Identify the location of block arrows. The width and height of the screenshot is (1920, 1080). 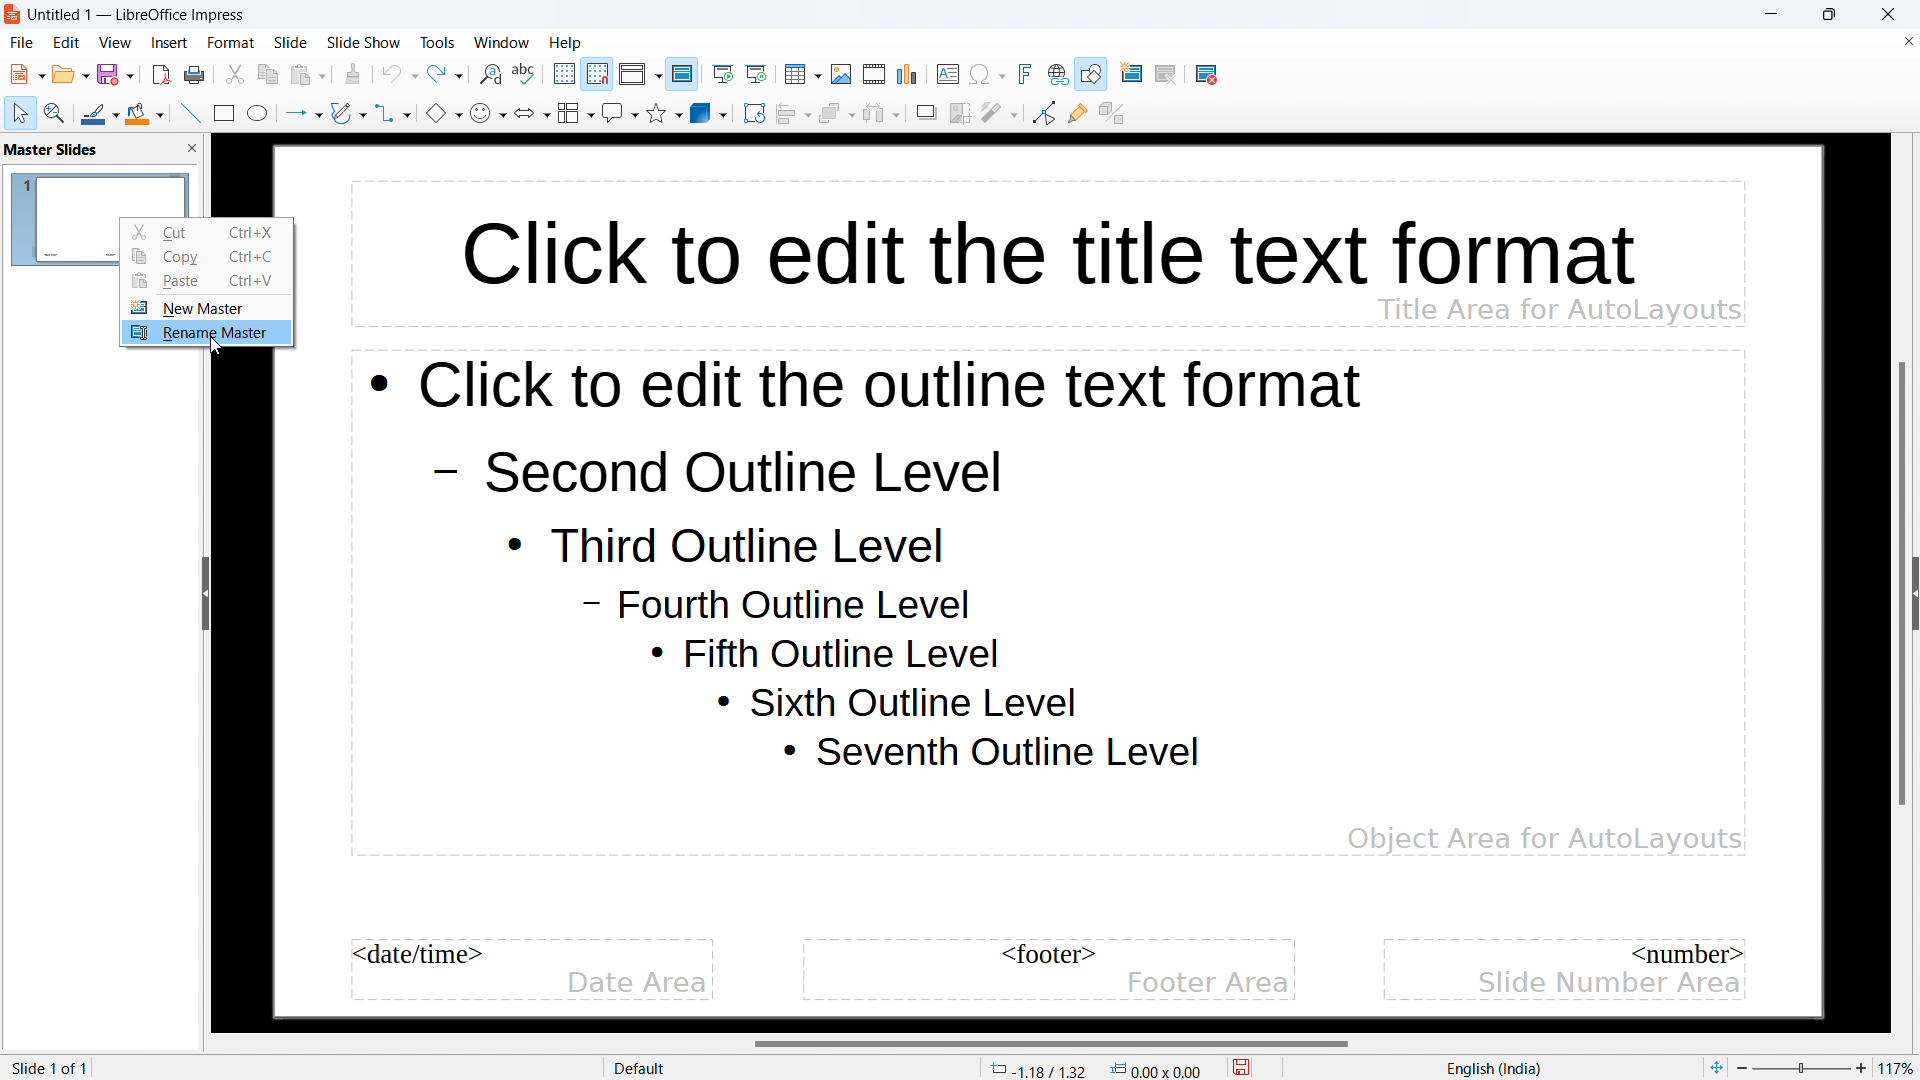
(532, 112).